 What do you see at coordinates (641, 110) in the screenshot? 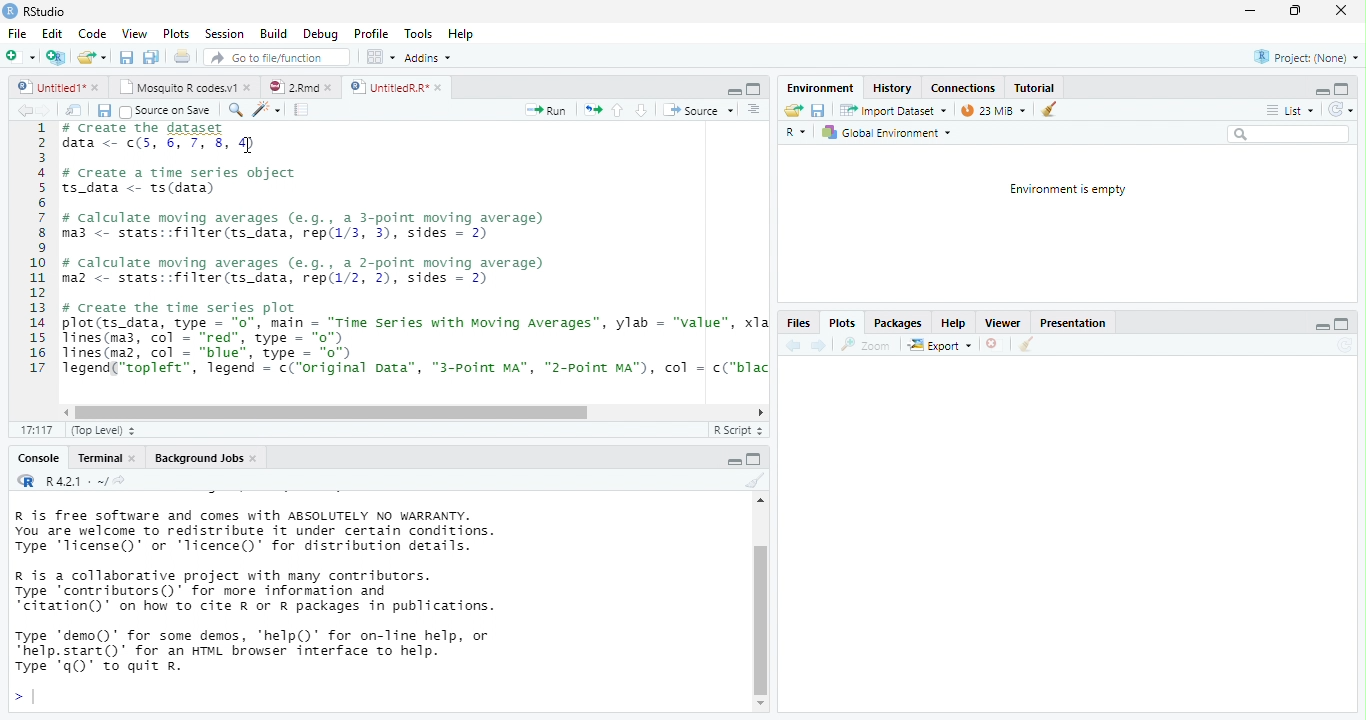
I see `down` at bounding box center [641, 110].